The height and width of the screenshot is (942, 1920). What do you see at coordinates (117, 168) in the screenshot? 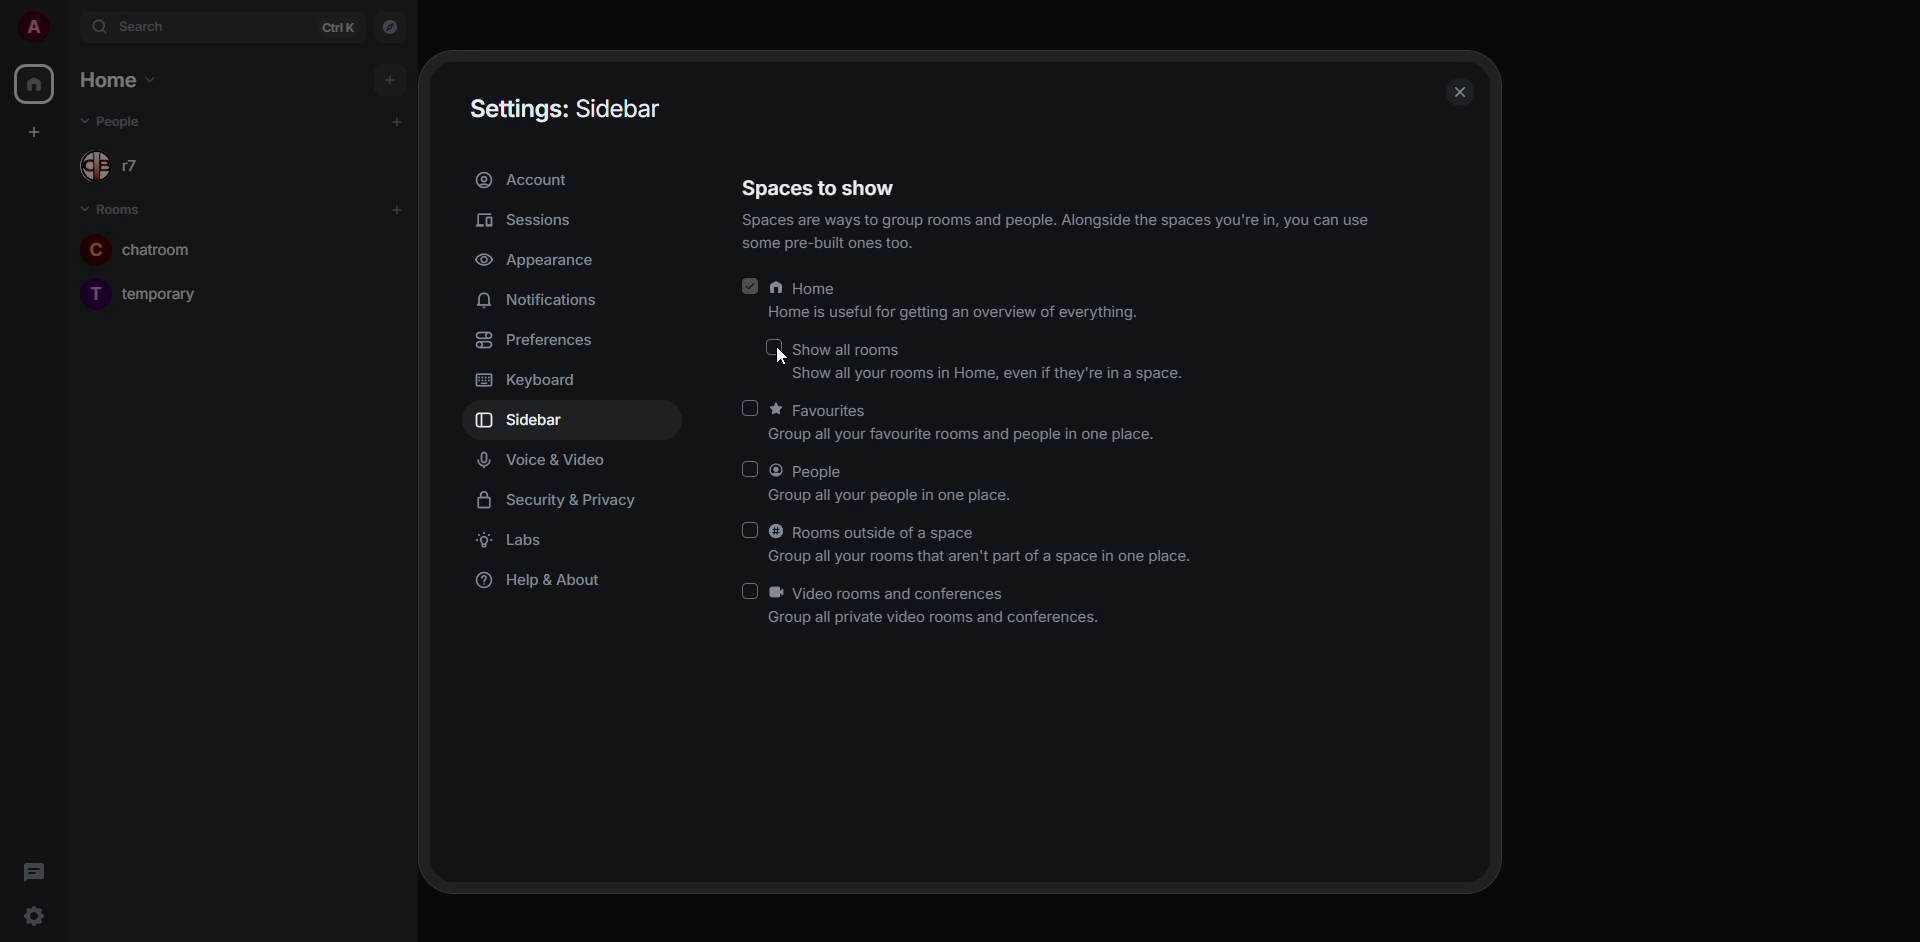
I see `people` at bounding box center [117, 168].